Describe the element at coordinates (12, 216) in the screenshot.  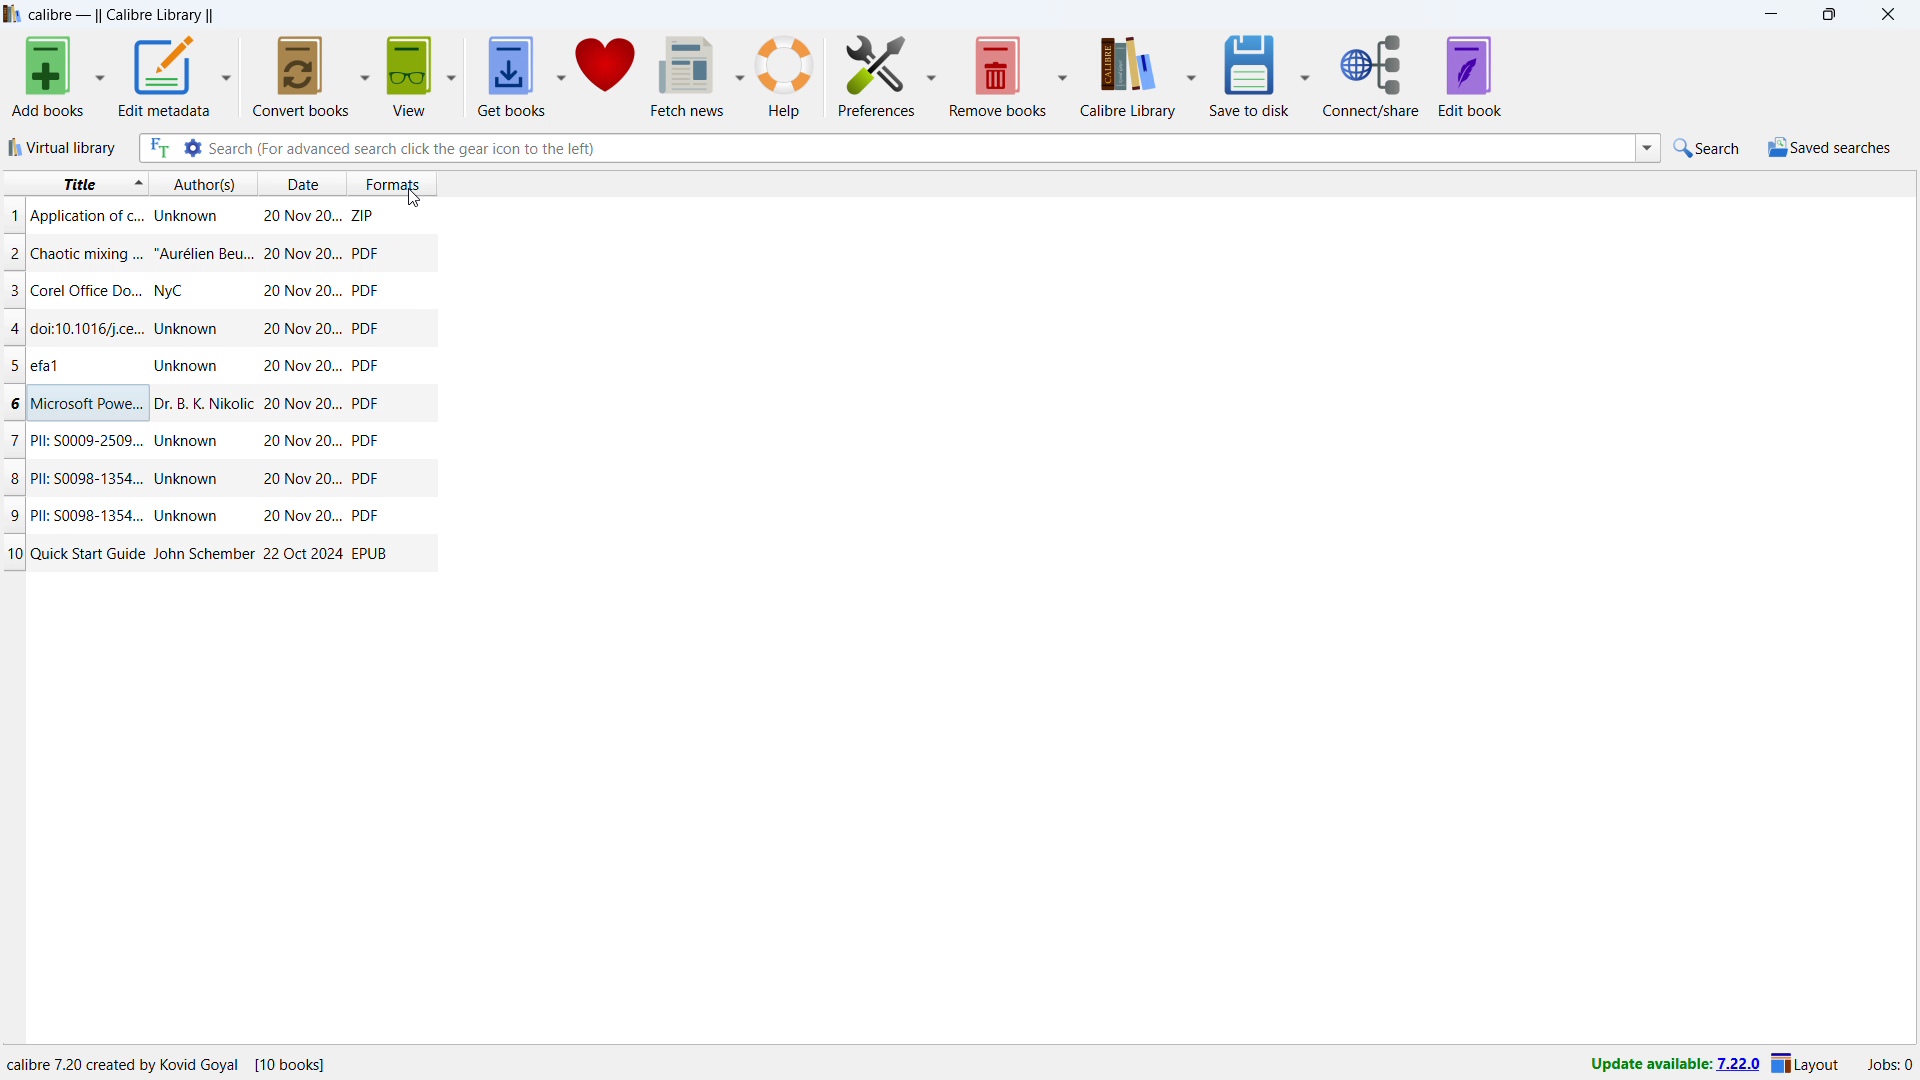
I see `1` at that location.